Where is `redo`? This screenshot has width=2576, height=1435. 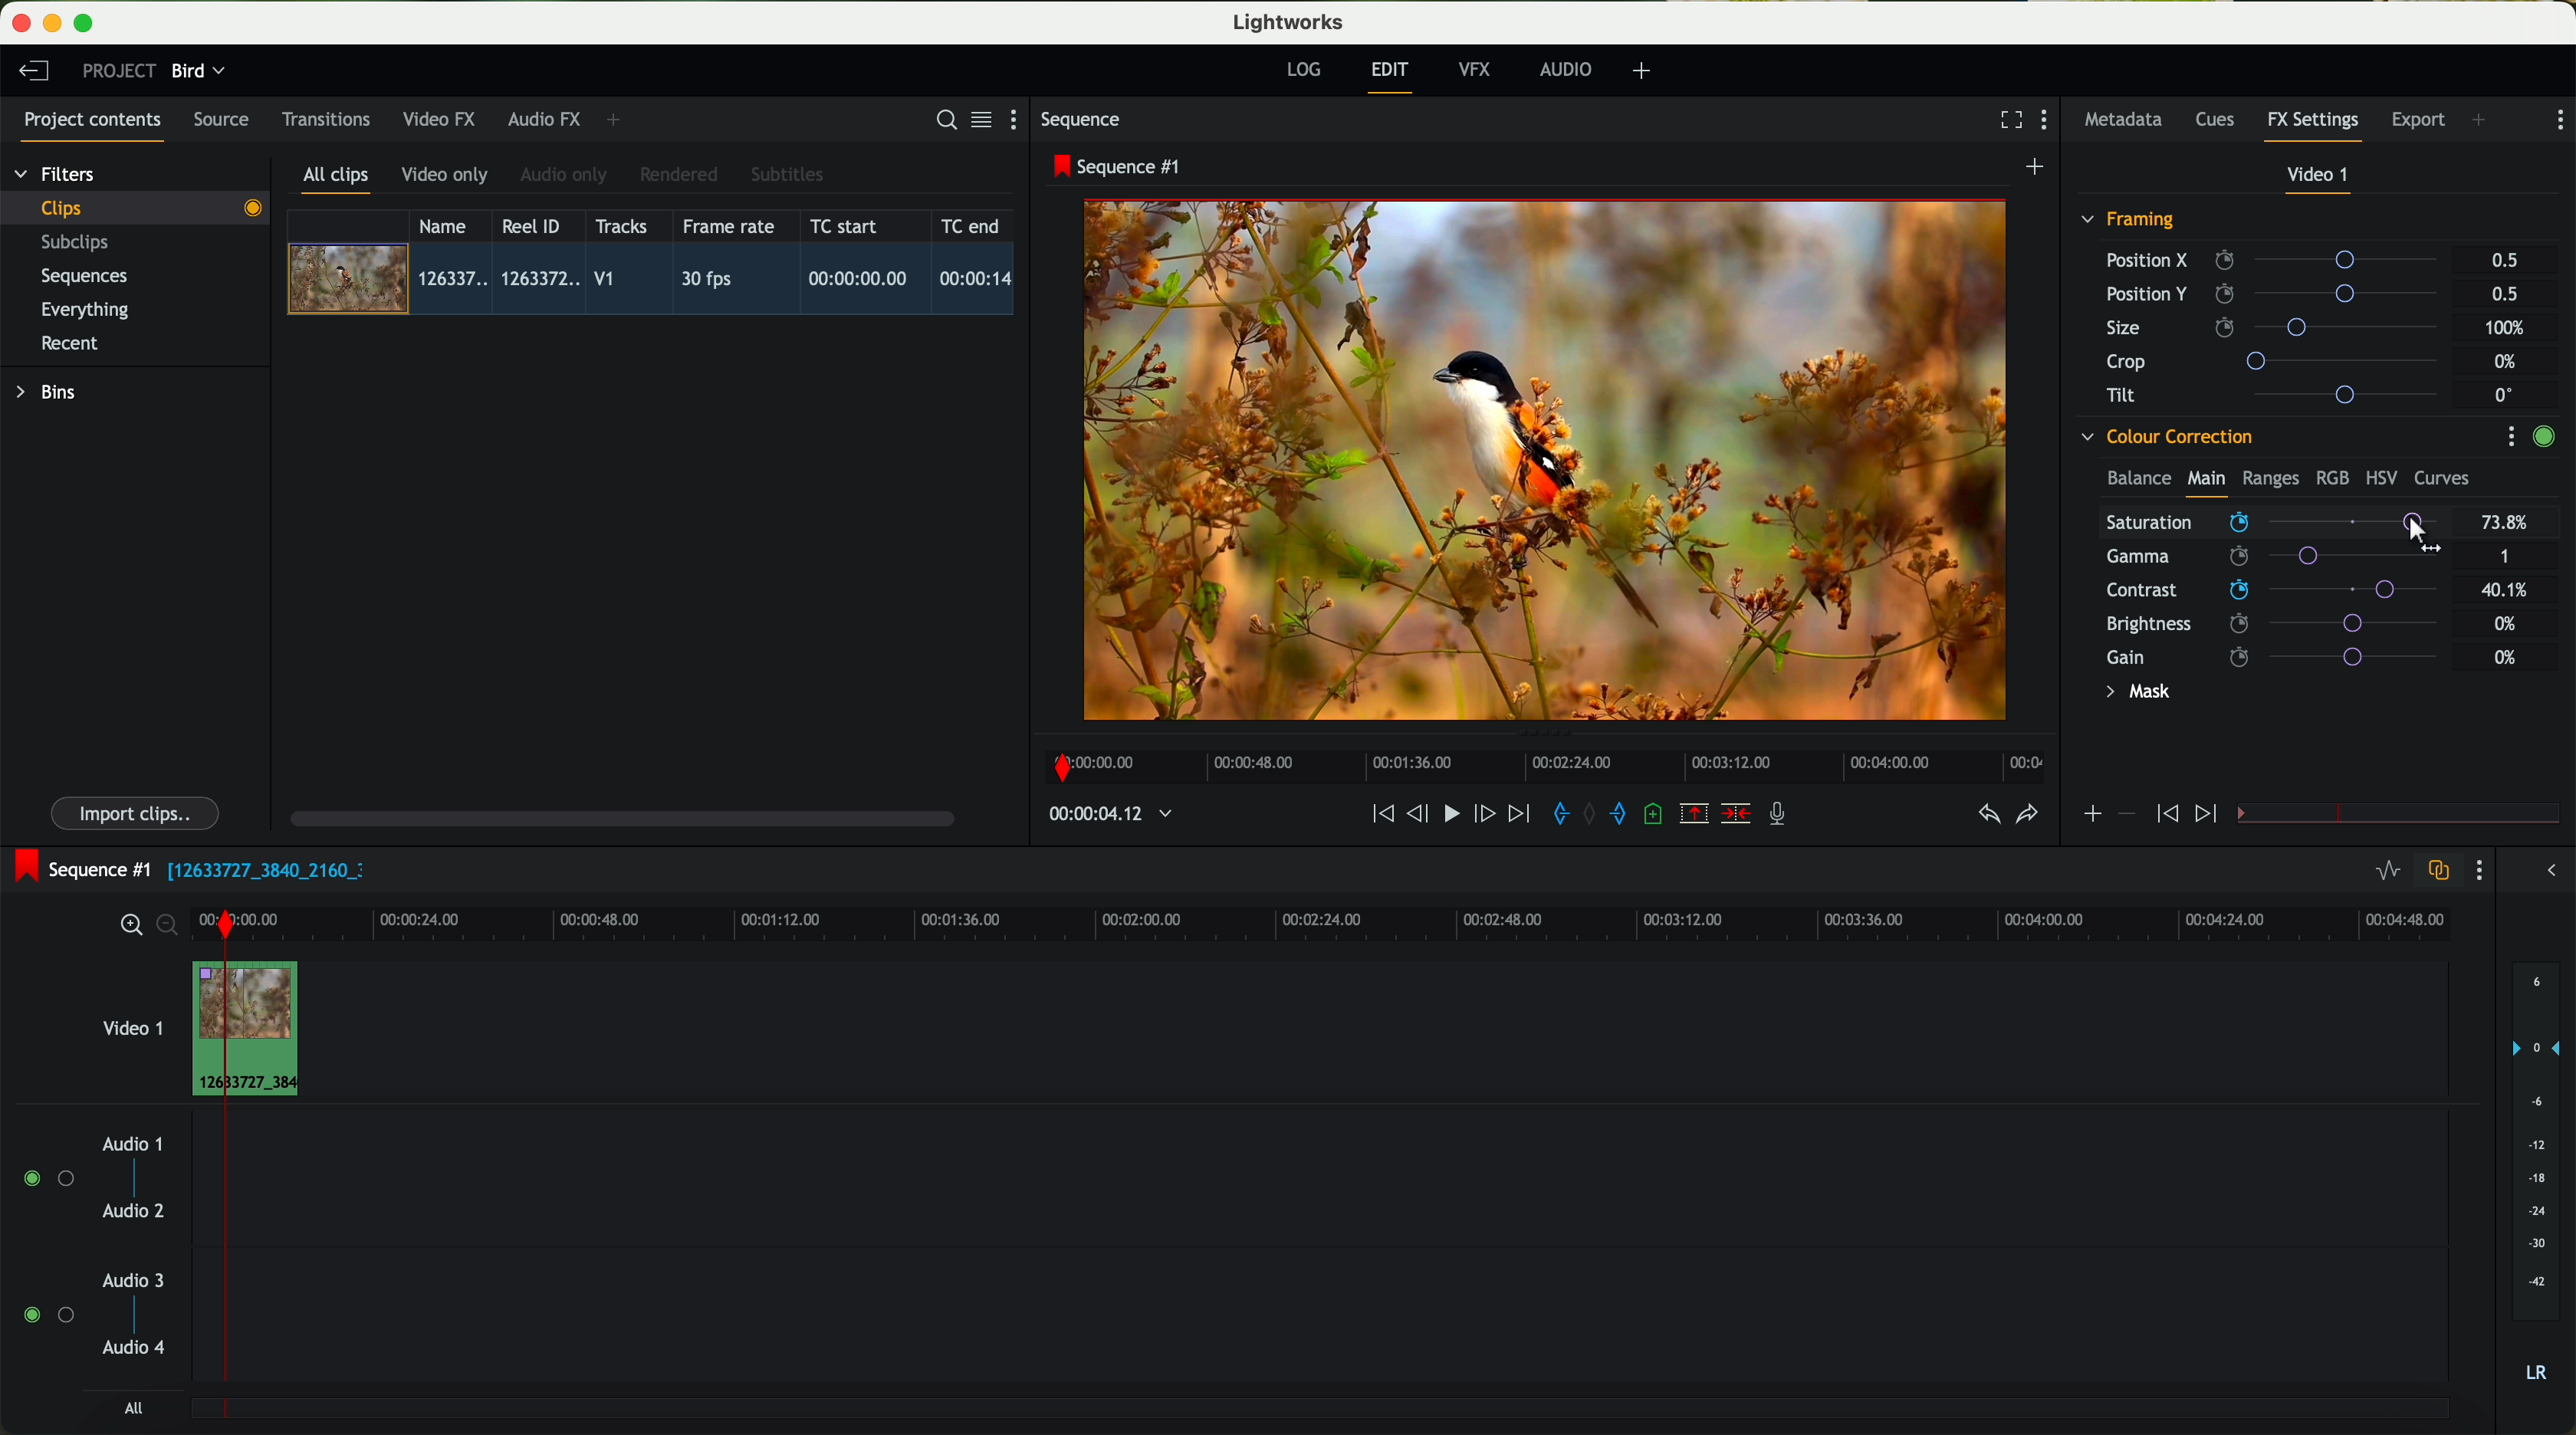
redo is located at coordinates (2027, 816).